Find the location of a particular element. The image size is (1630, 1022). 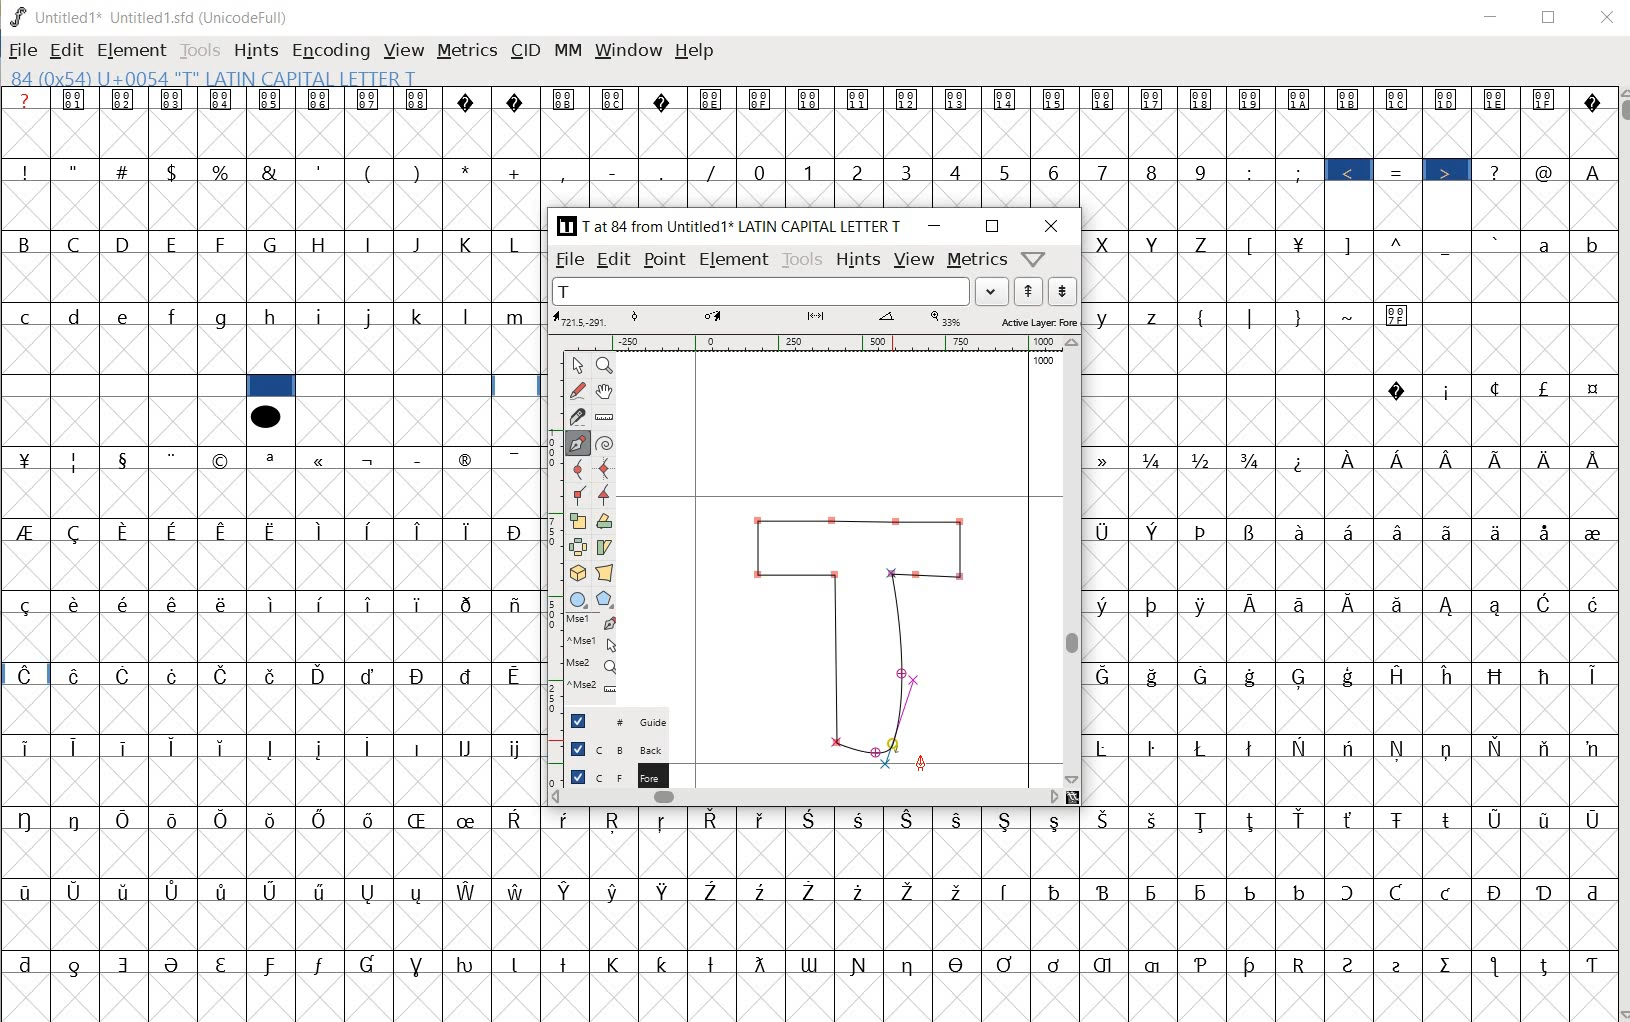

Symbol is located at coordinates (518, 962).